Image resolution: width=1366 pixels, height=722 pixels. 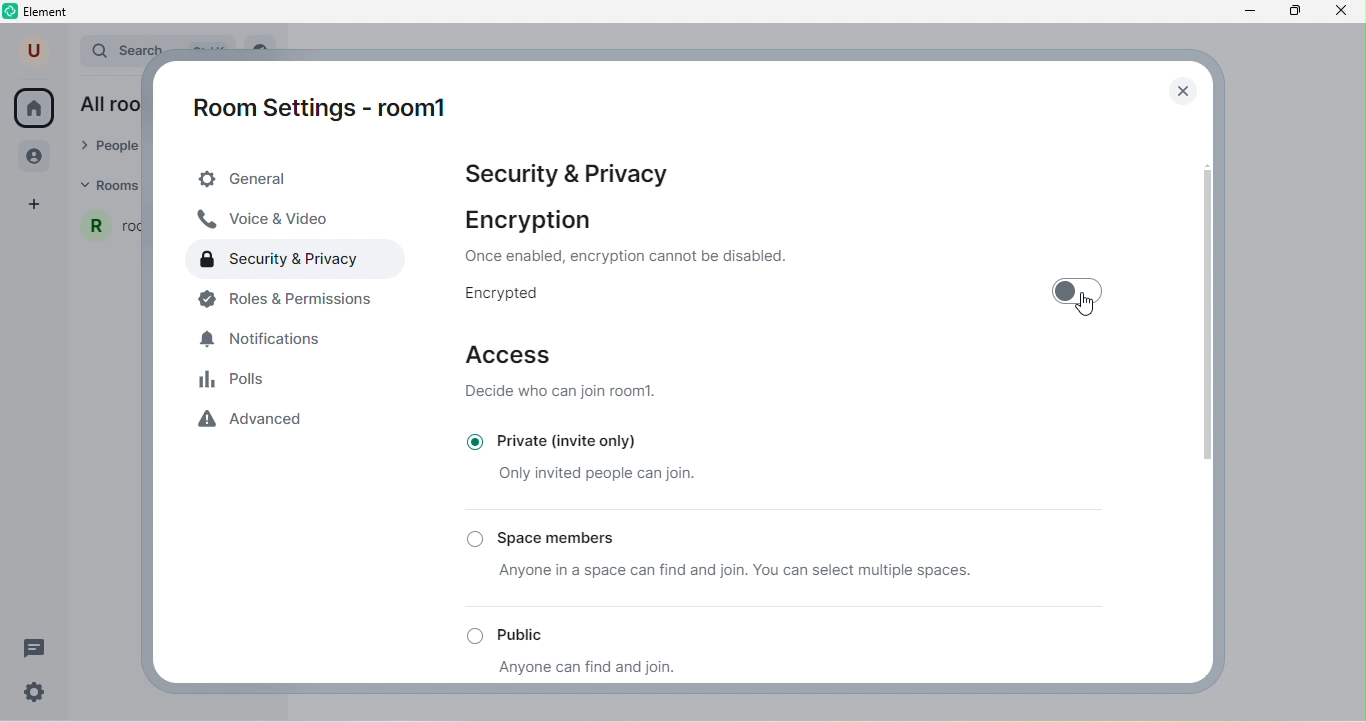 What do you see at coordinates (298, 303) in the screenshot?
I see `roles  and permissions` at bounding box center [298, 303].